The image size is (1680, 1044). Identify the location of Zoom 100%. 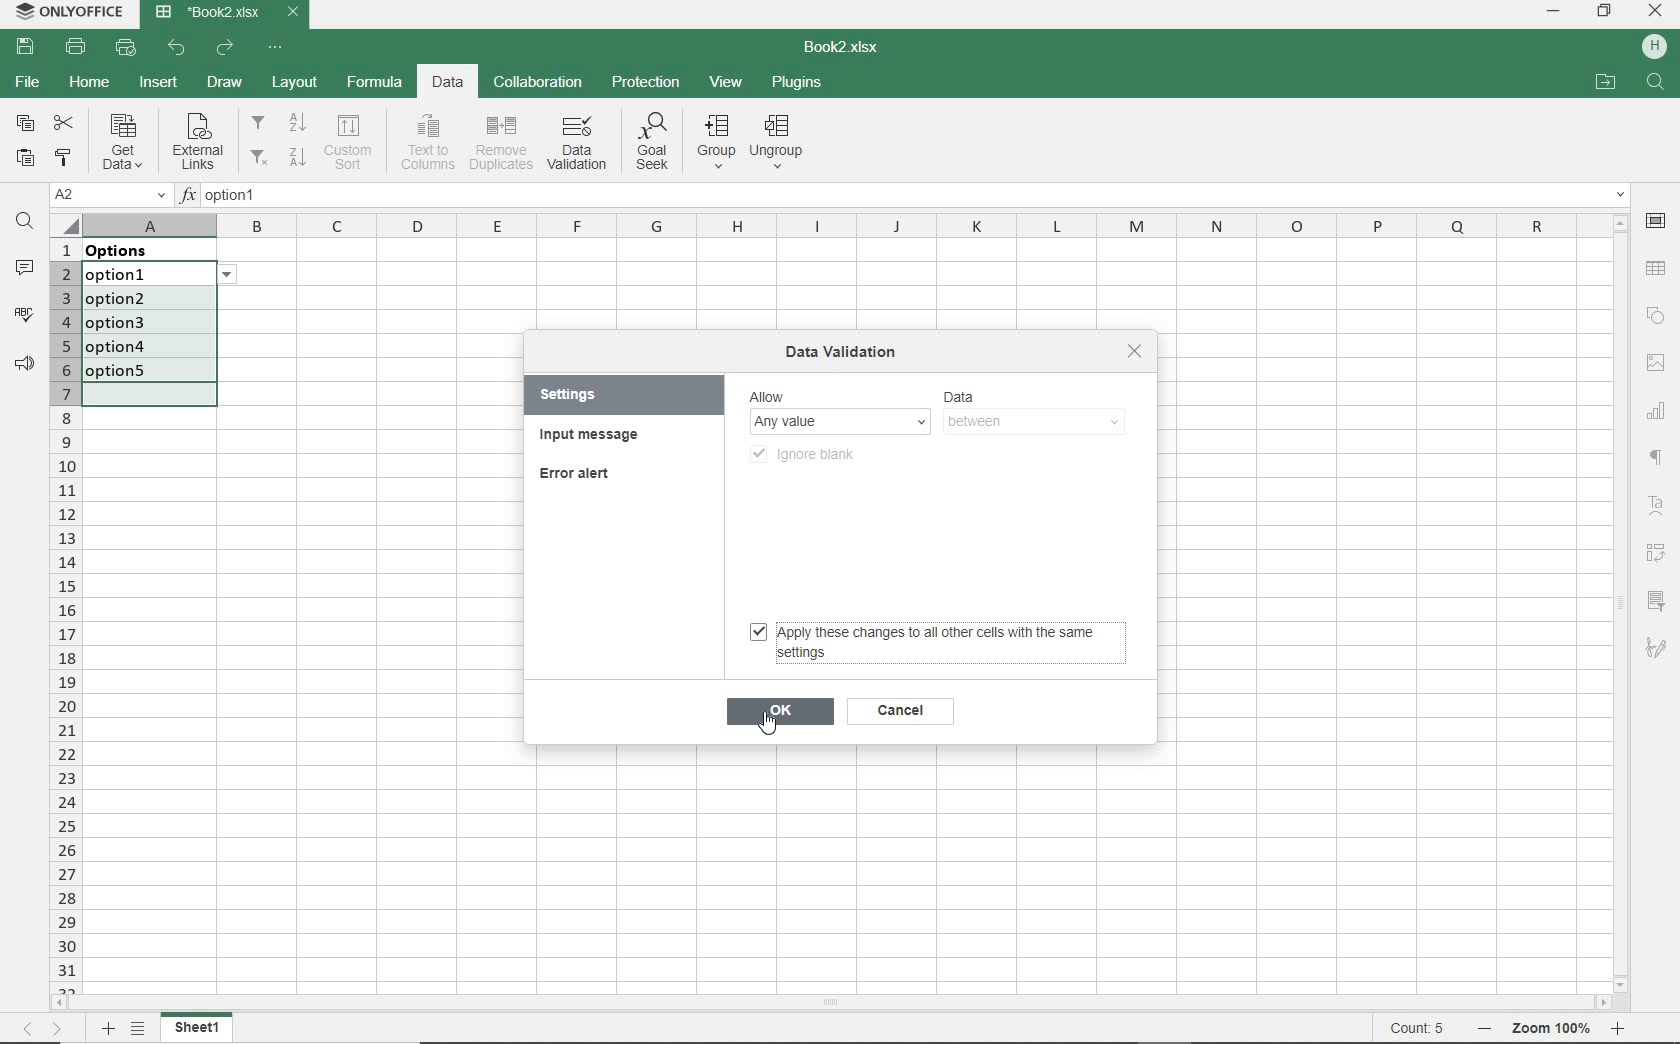
(1554, 1028).